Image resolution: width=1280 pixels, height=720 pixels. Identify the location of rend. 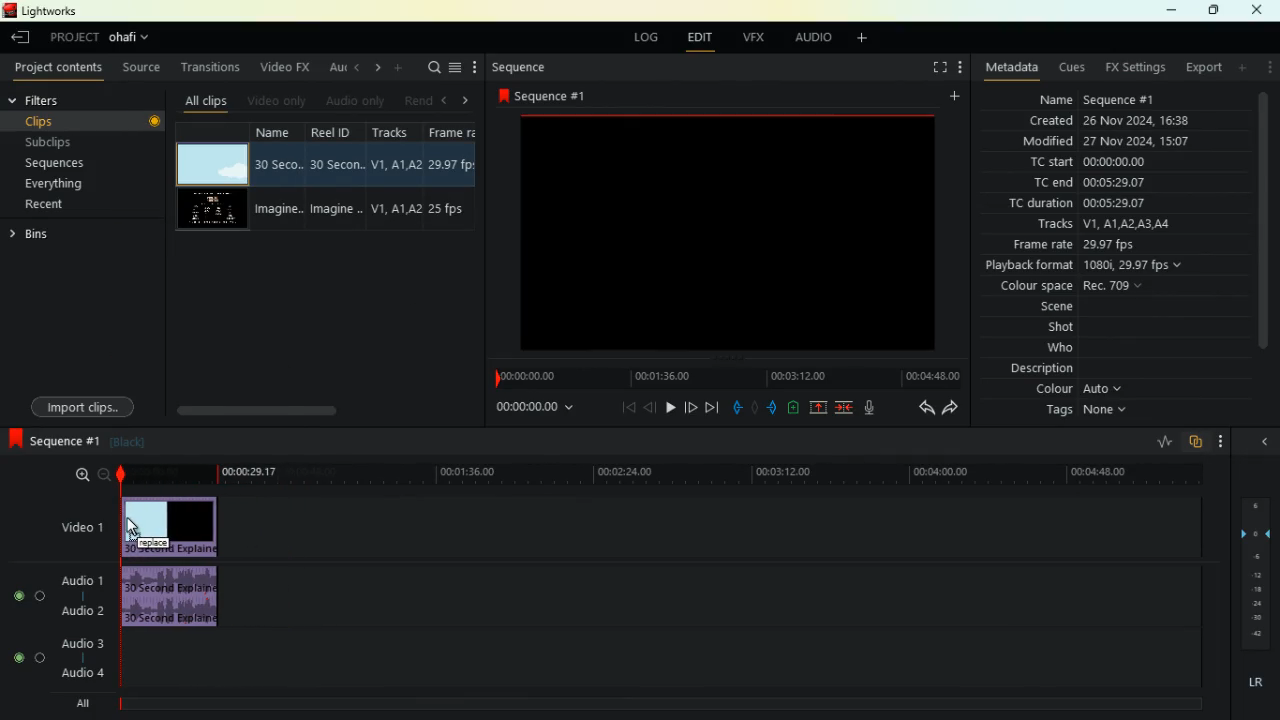
(418, 102).